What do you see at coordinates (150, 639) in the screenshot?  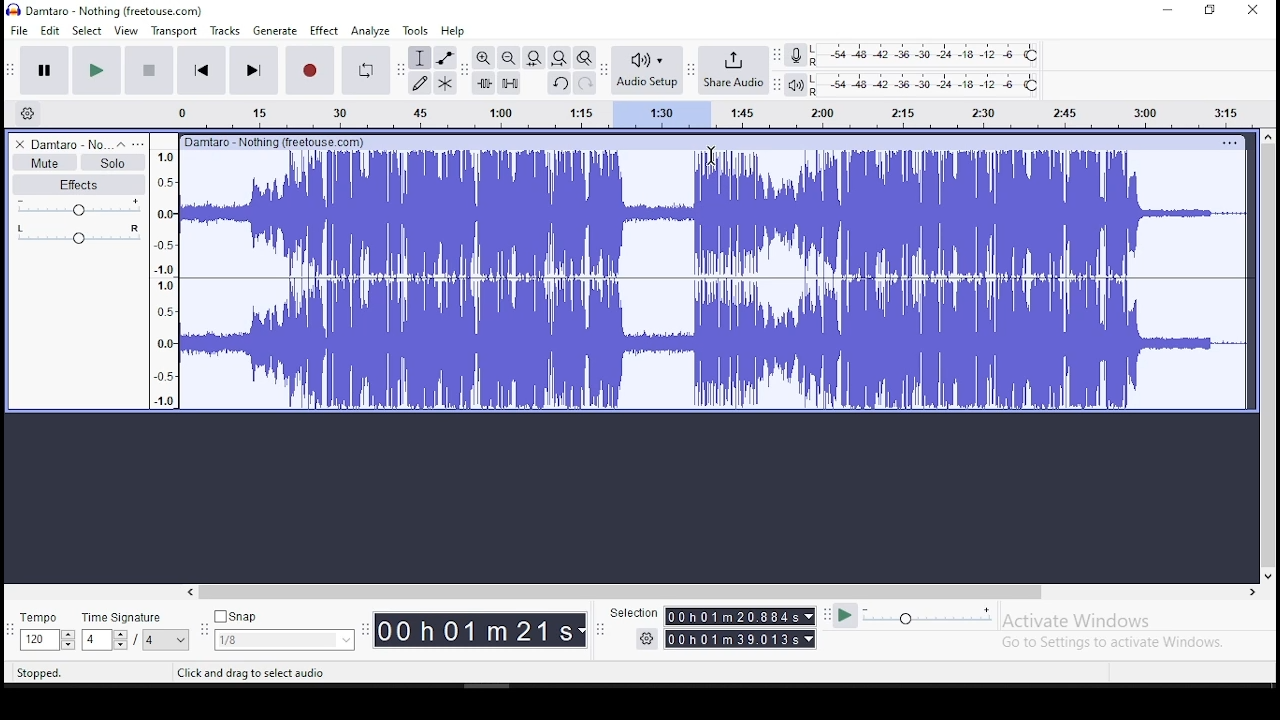 I see `/4` at bounding box center [150, 639].